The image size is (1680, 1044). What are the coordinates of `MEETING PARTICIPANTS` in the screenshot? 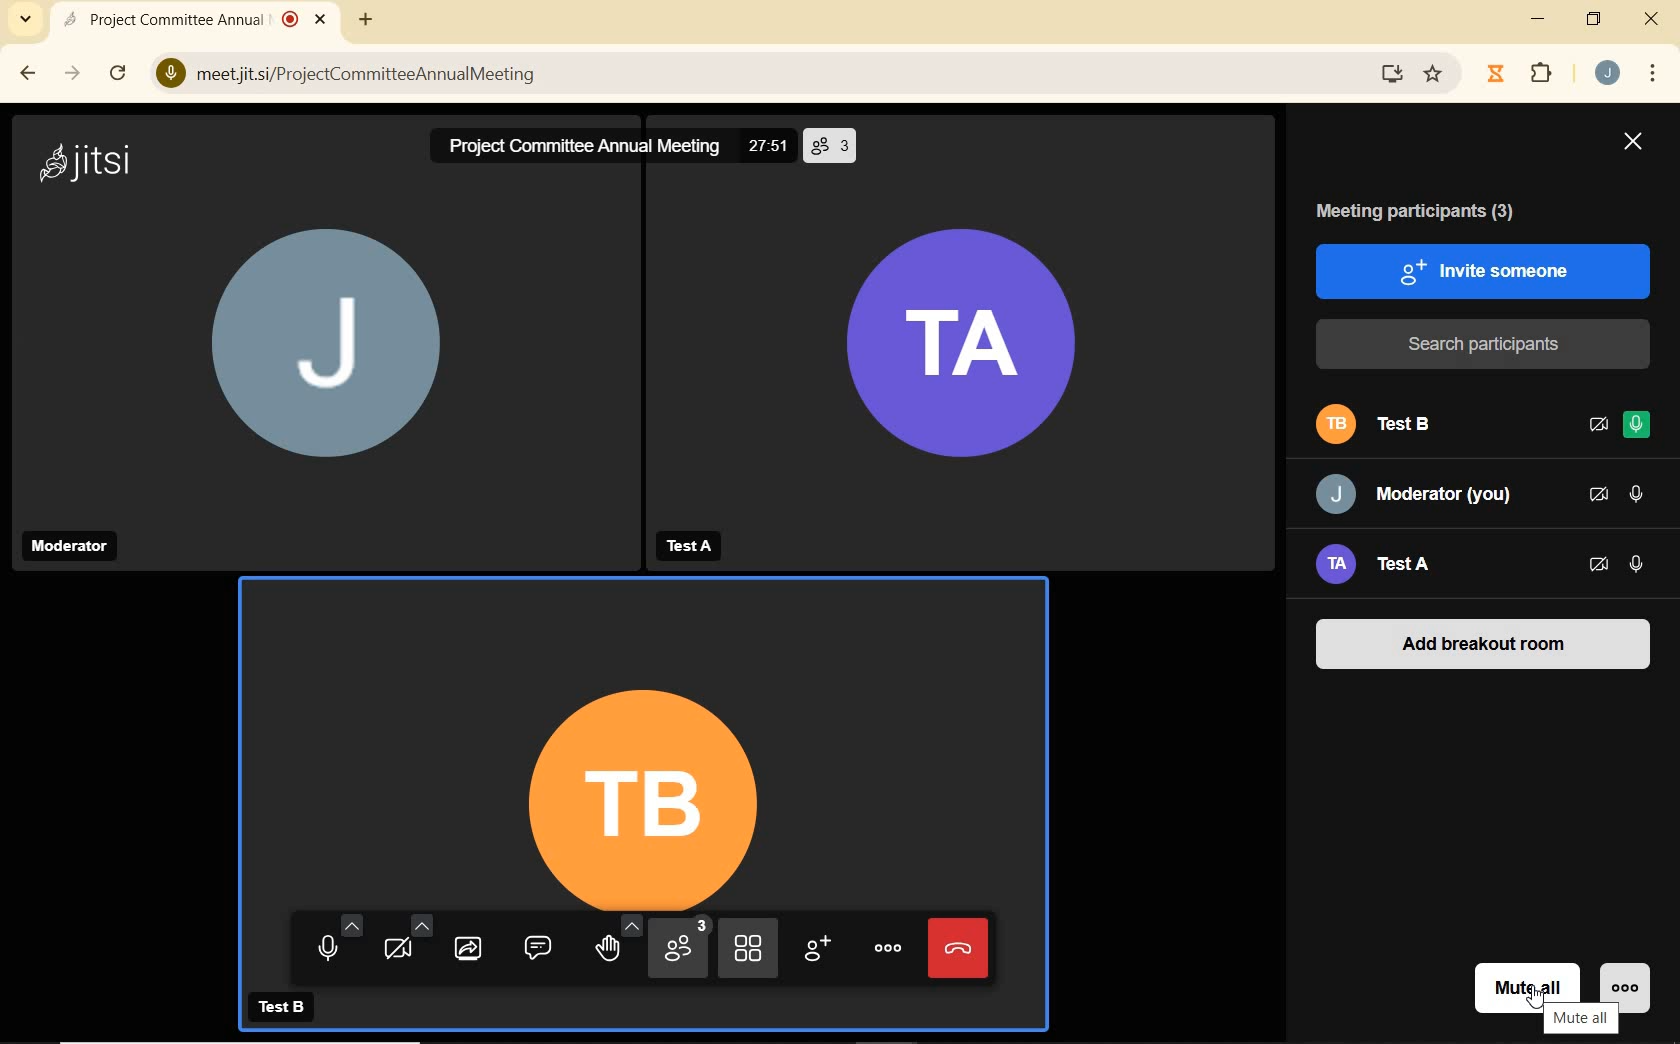 It's located at (1424, 213).